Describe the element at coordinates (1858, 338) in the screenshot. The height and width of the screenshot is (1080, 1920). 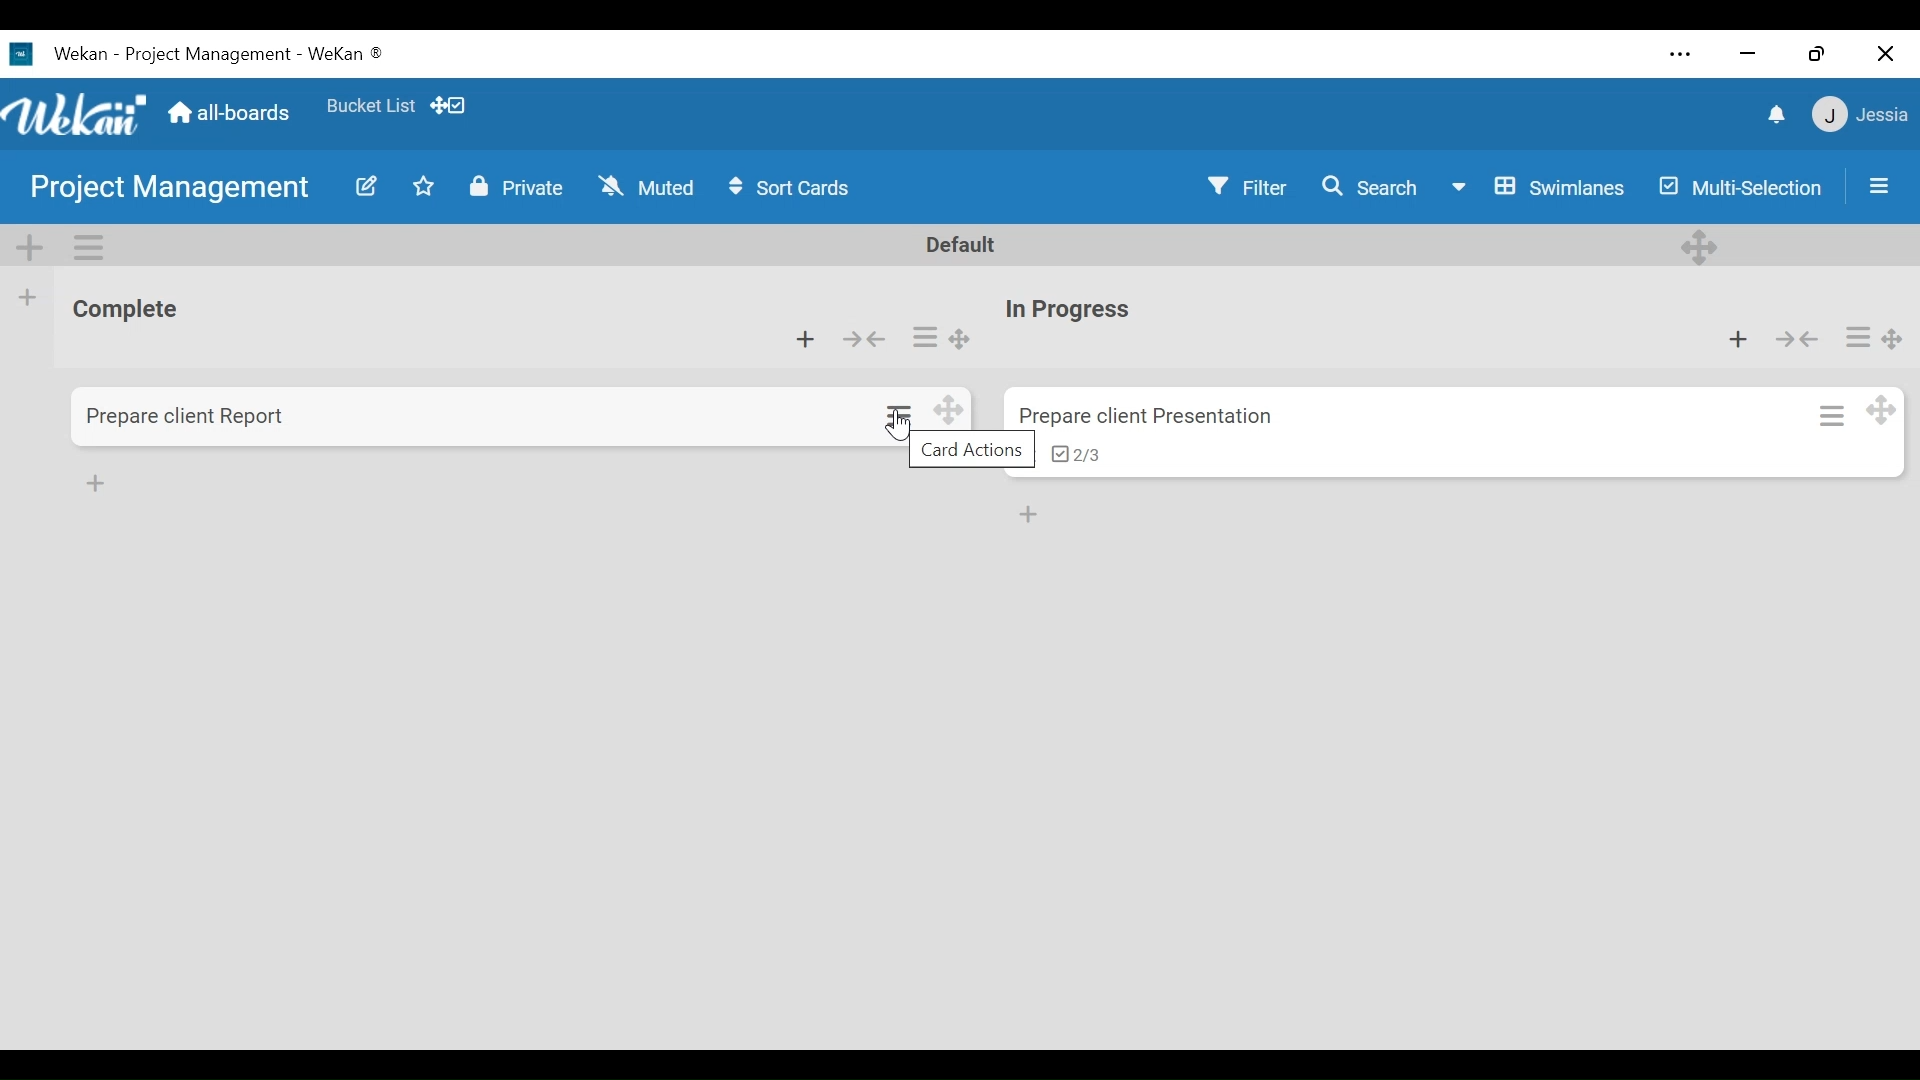
I see `Card actions` at that location.